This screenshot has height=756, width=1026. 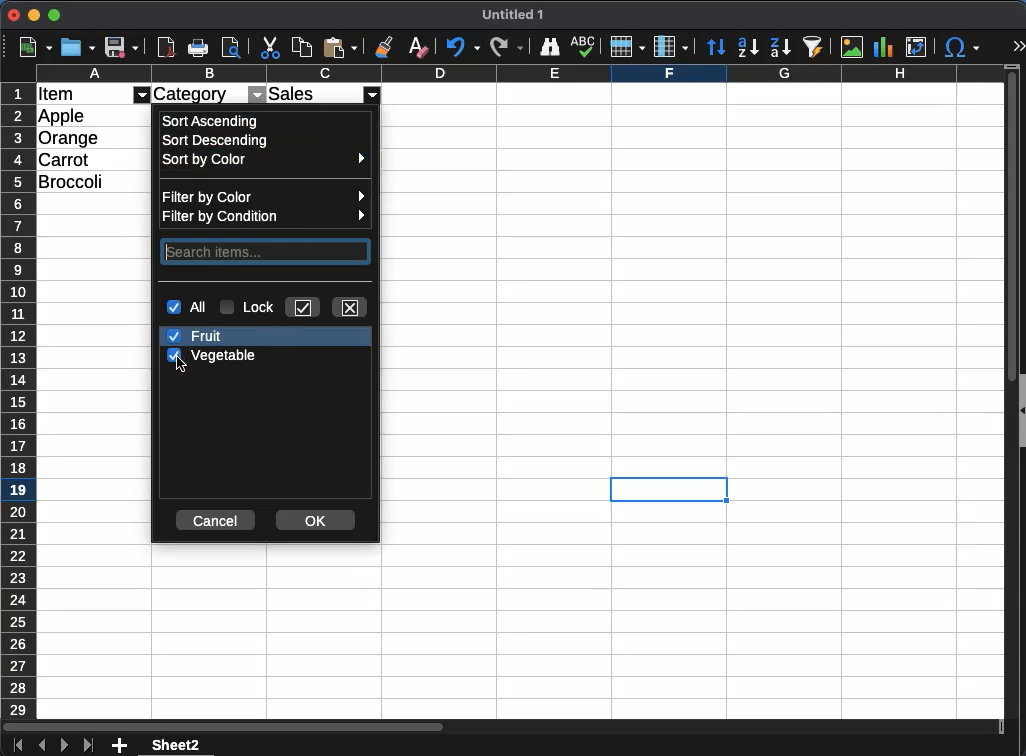 What do you see at coordinates (13, 15) in the screenshot?
I see `close` at bounding box center [13, 15].